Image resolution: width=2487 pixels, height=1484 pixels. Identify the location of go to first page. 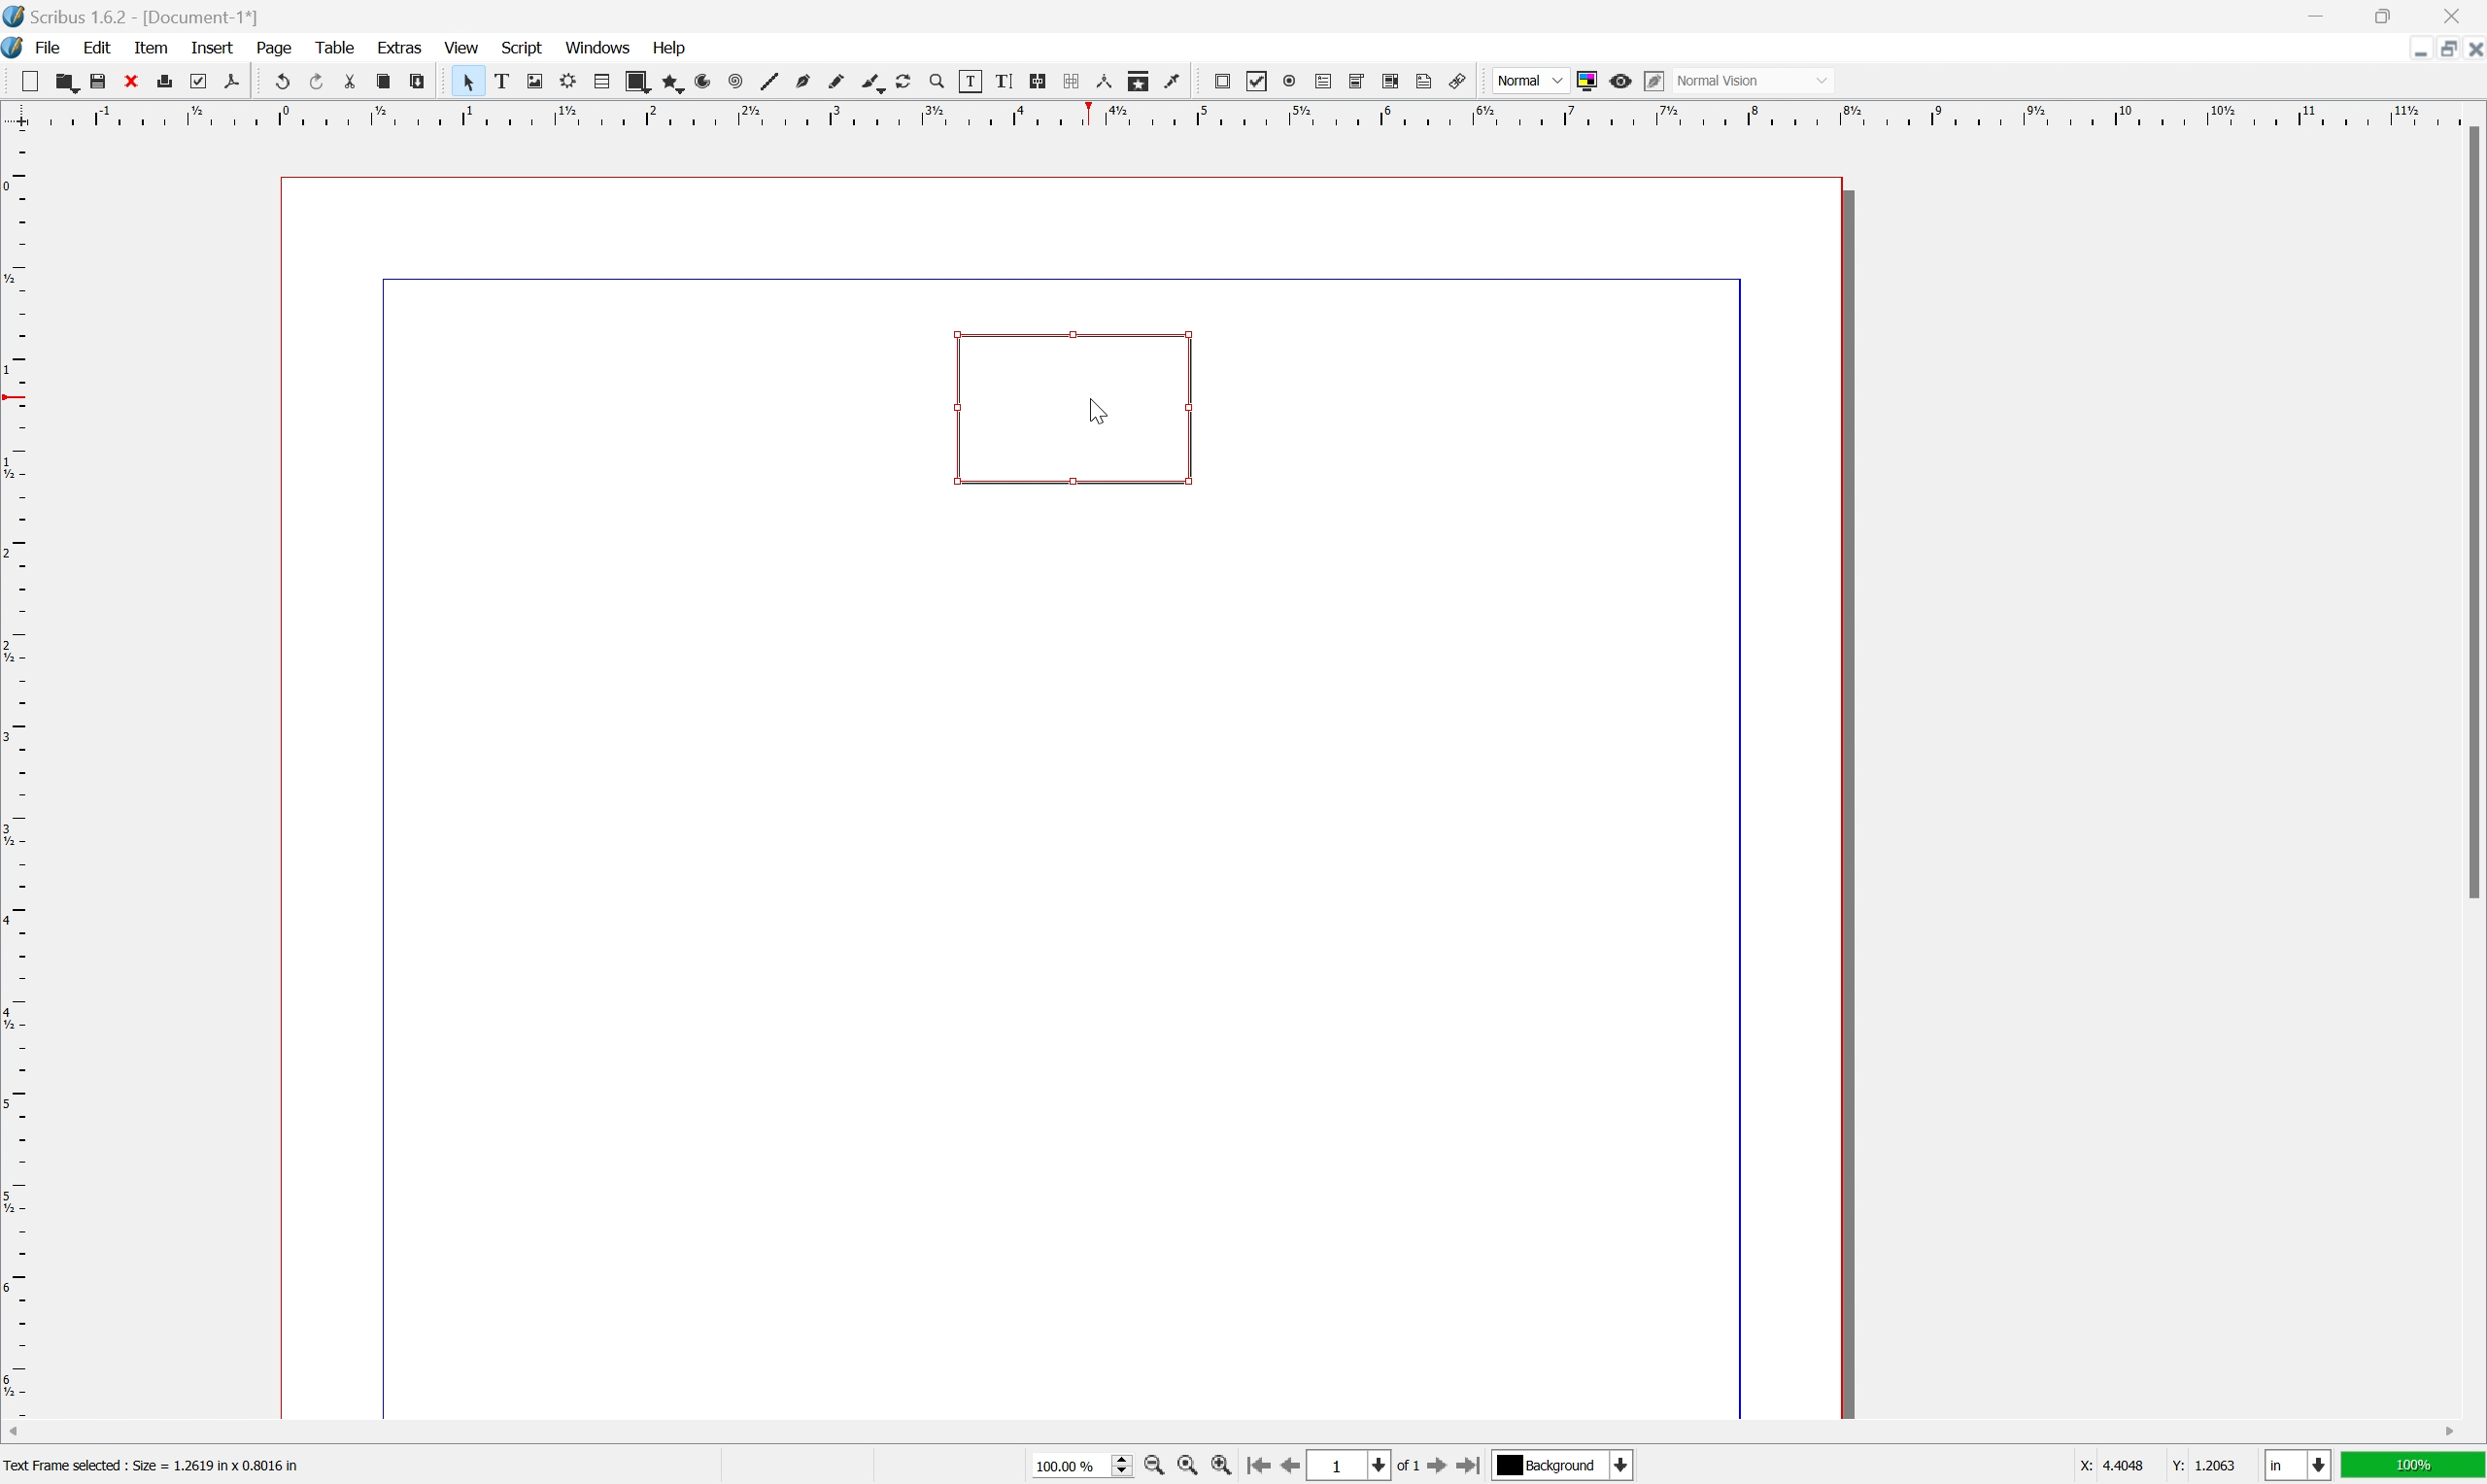
(1258, 1466).